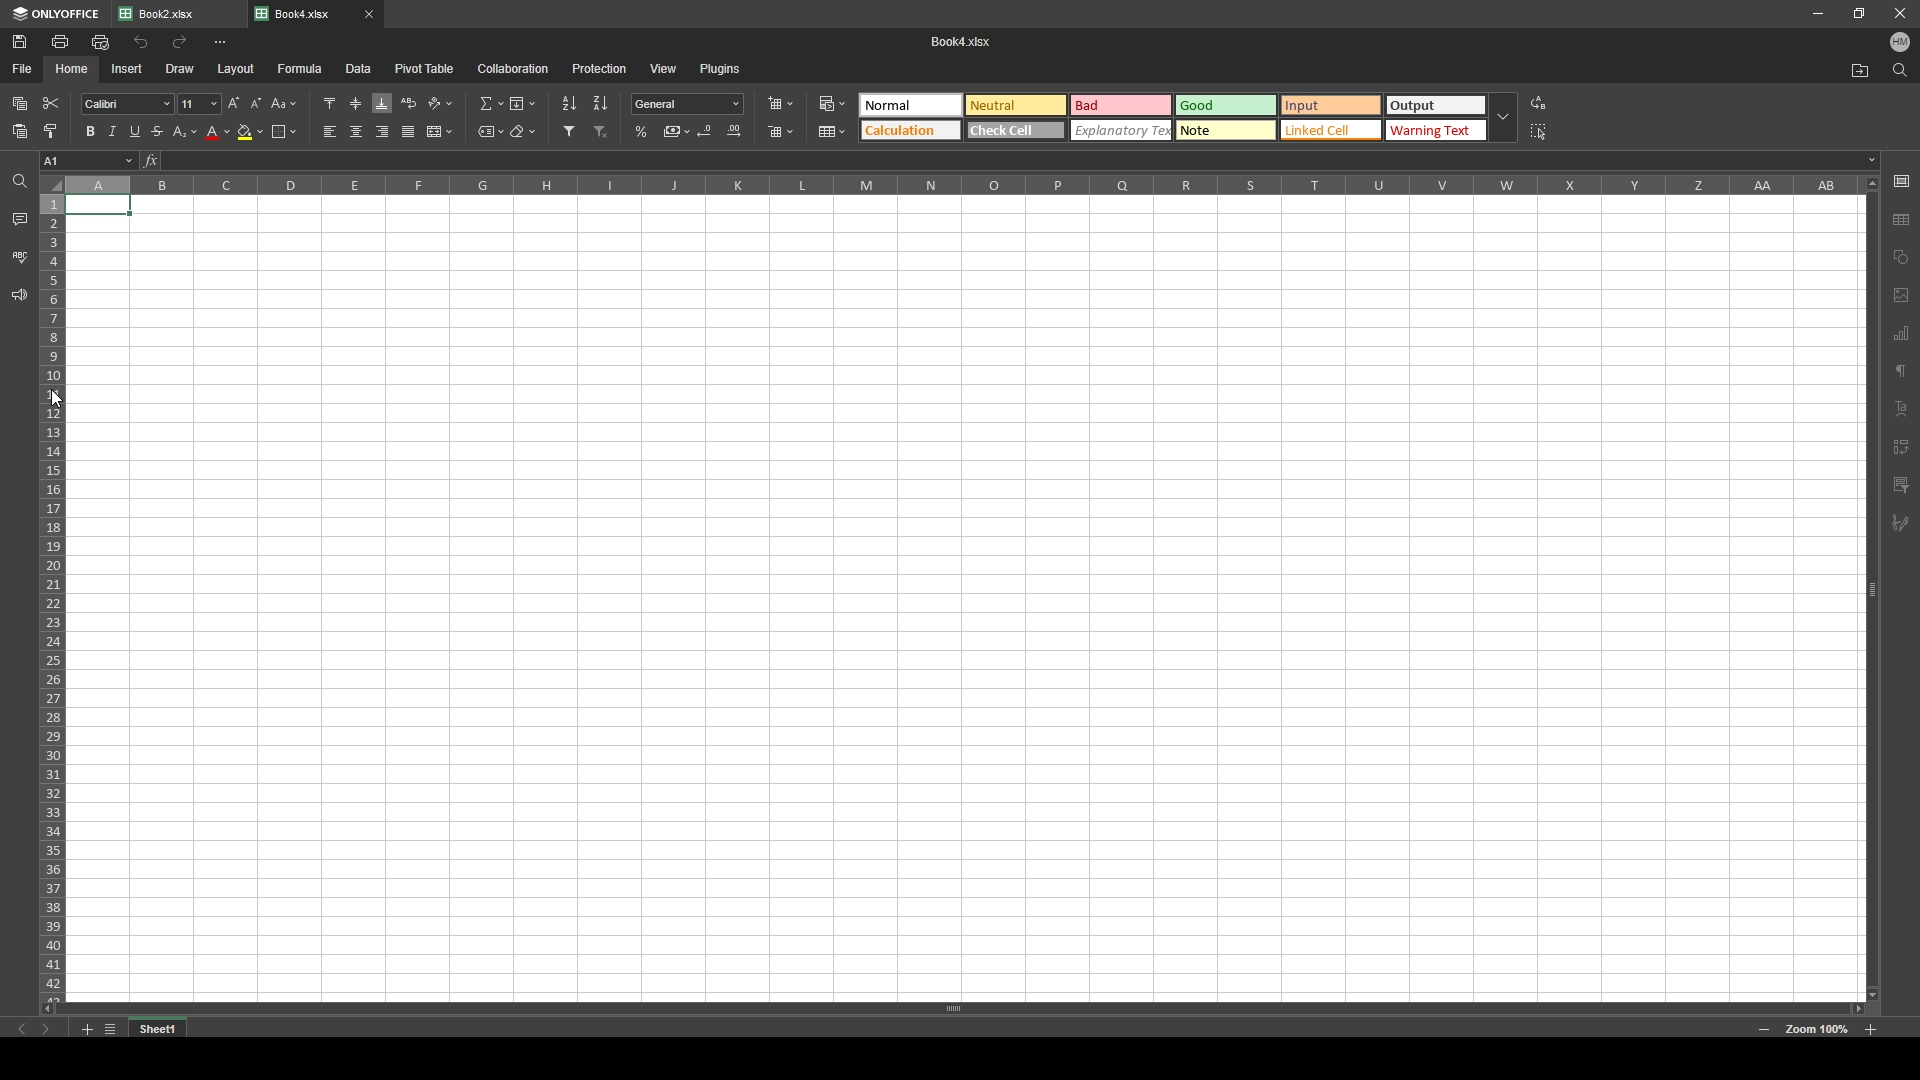  What do you see at coordinates (357, 131) in the screenshot?
I see `align centre` at bounding box center [357, 131].